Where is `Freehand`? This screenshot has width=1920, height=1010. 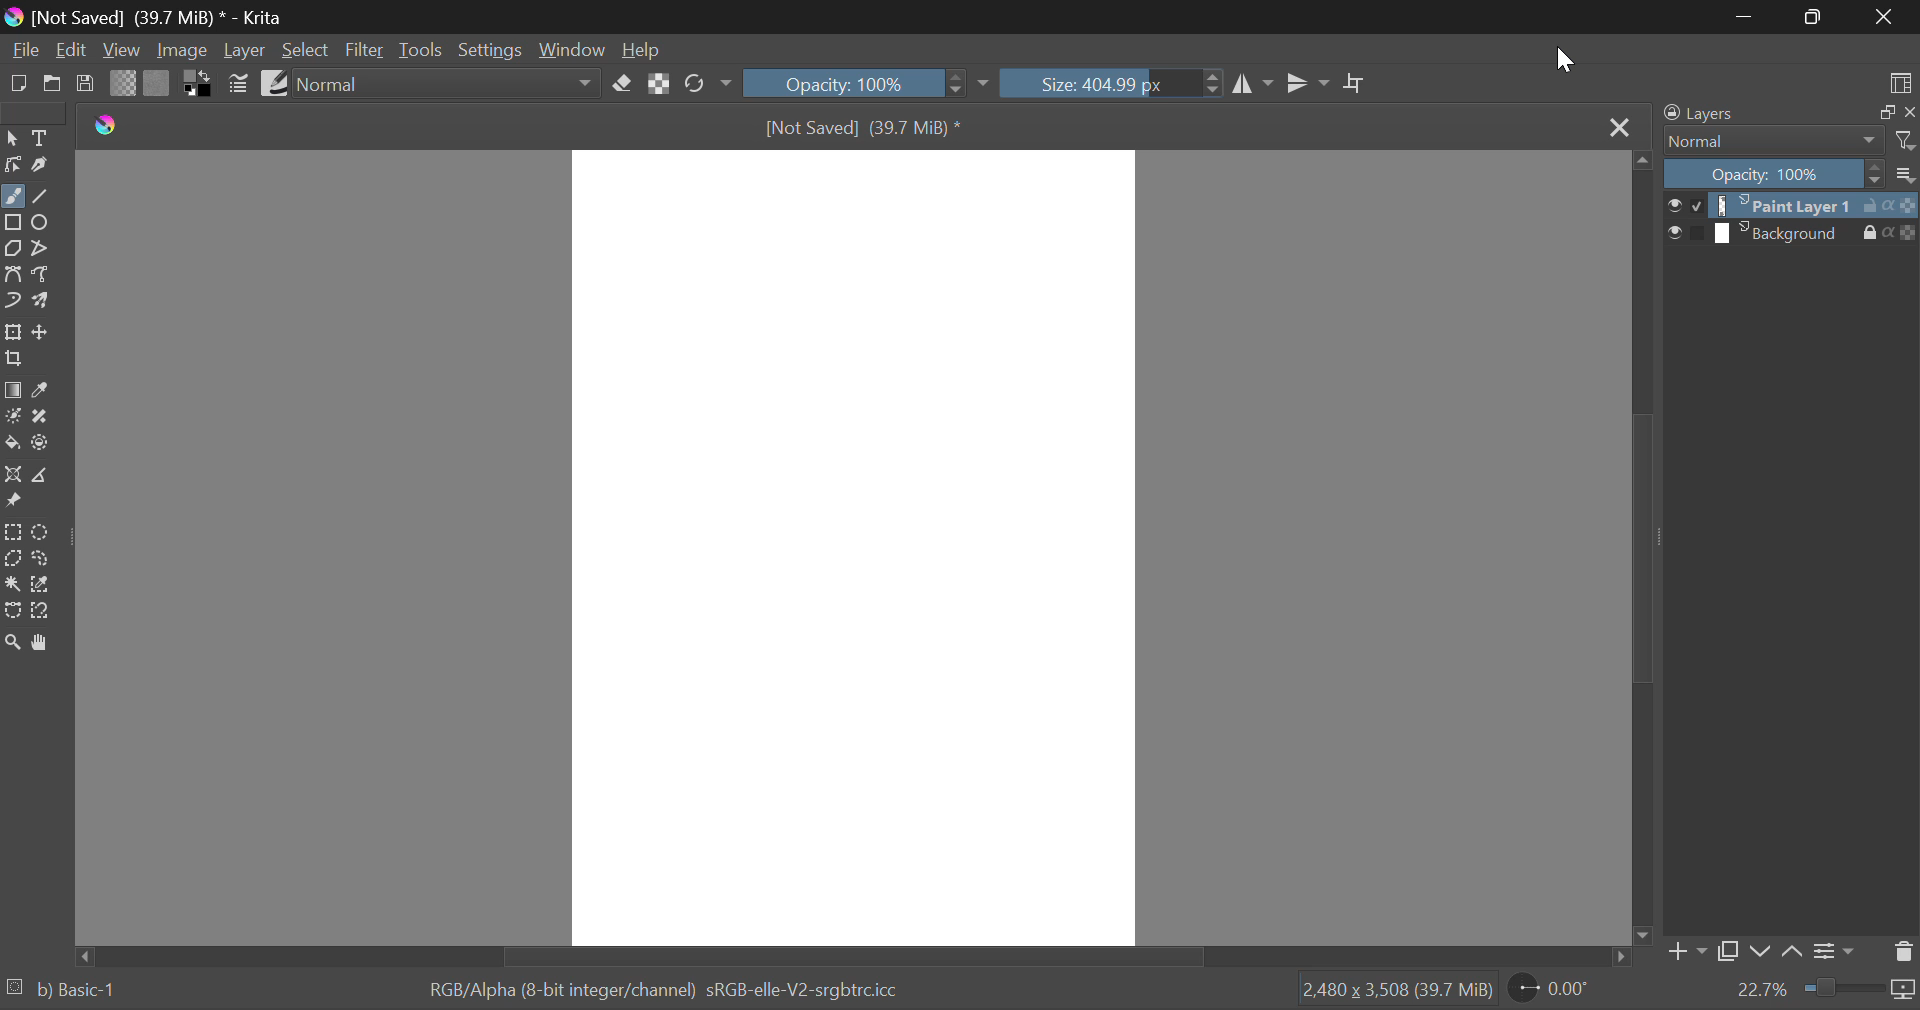 Freehand is located at coordinates (13, 196).